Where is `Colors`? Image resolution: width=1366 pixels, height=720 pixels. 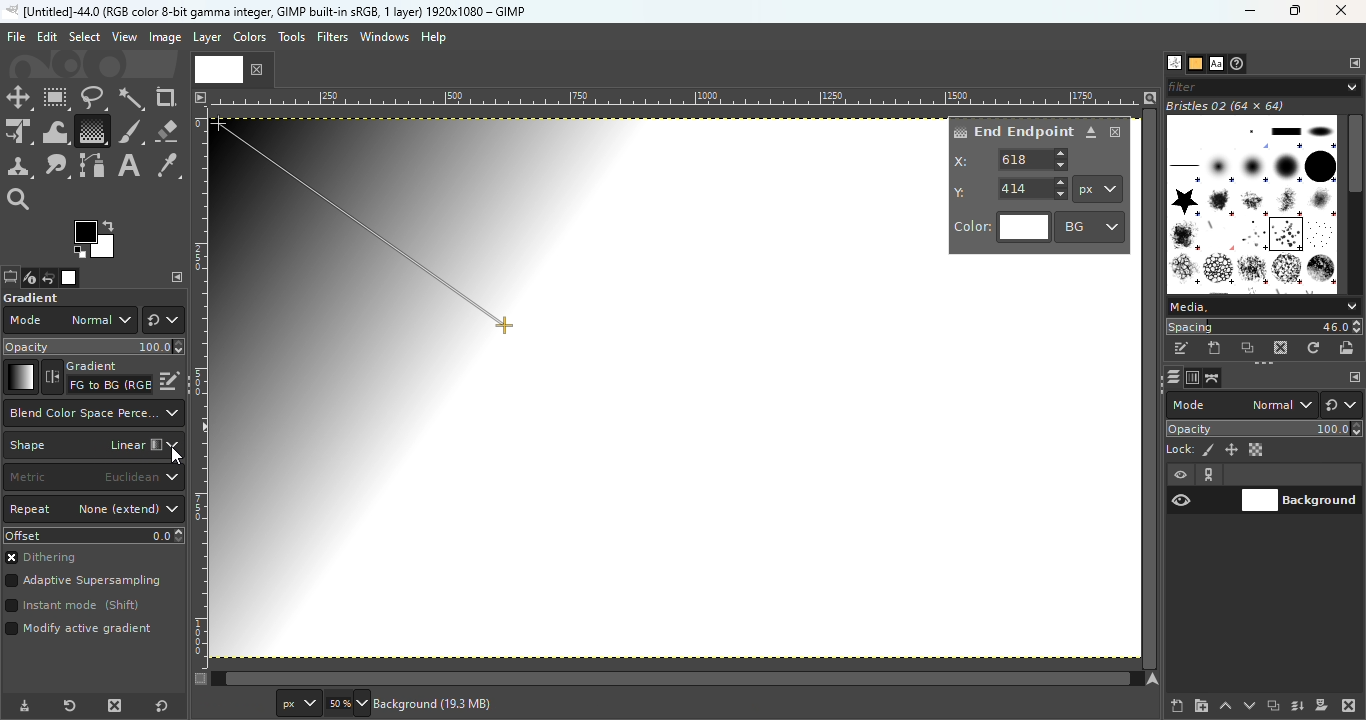
Colors is located at coordinates (248, 36).